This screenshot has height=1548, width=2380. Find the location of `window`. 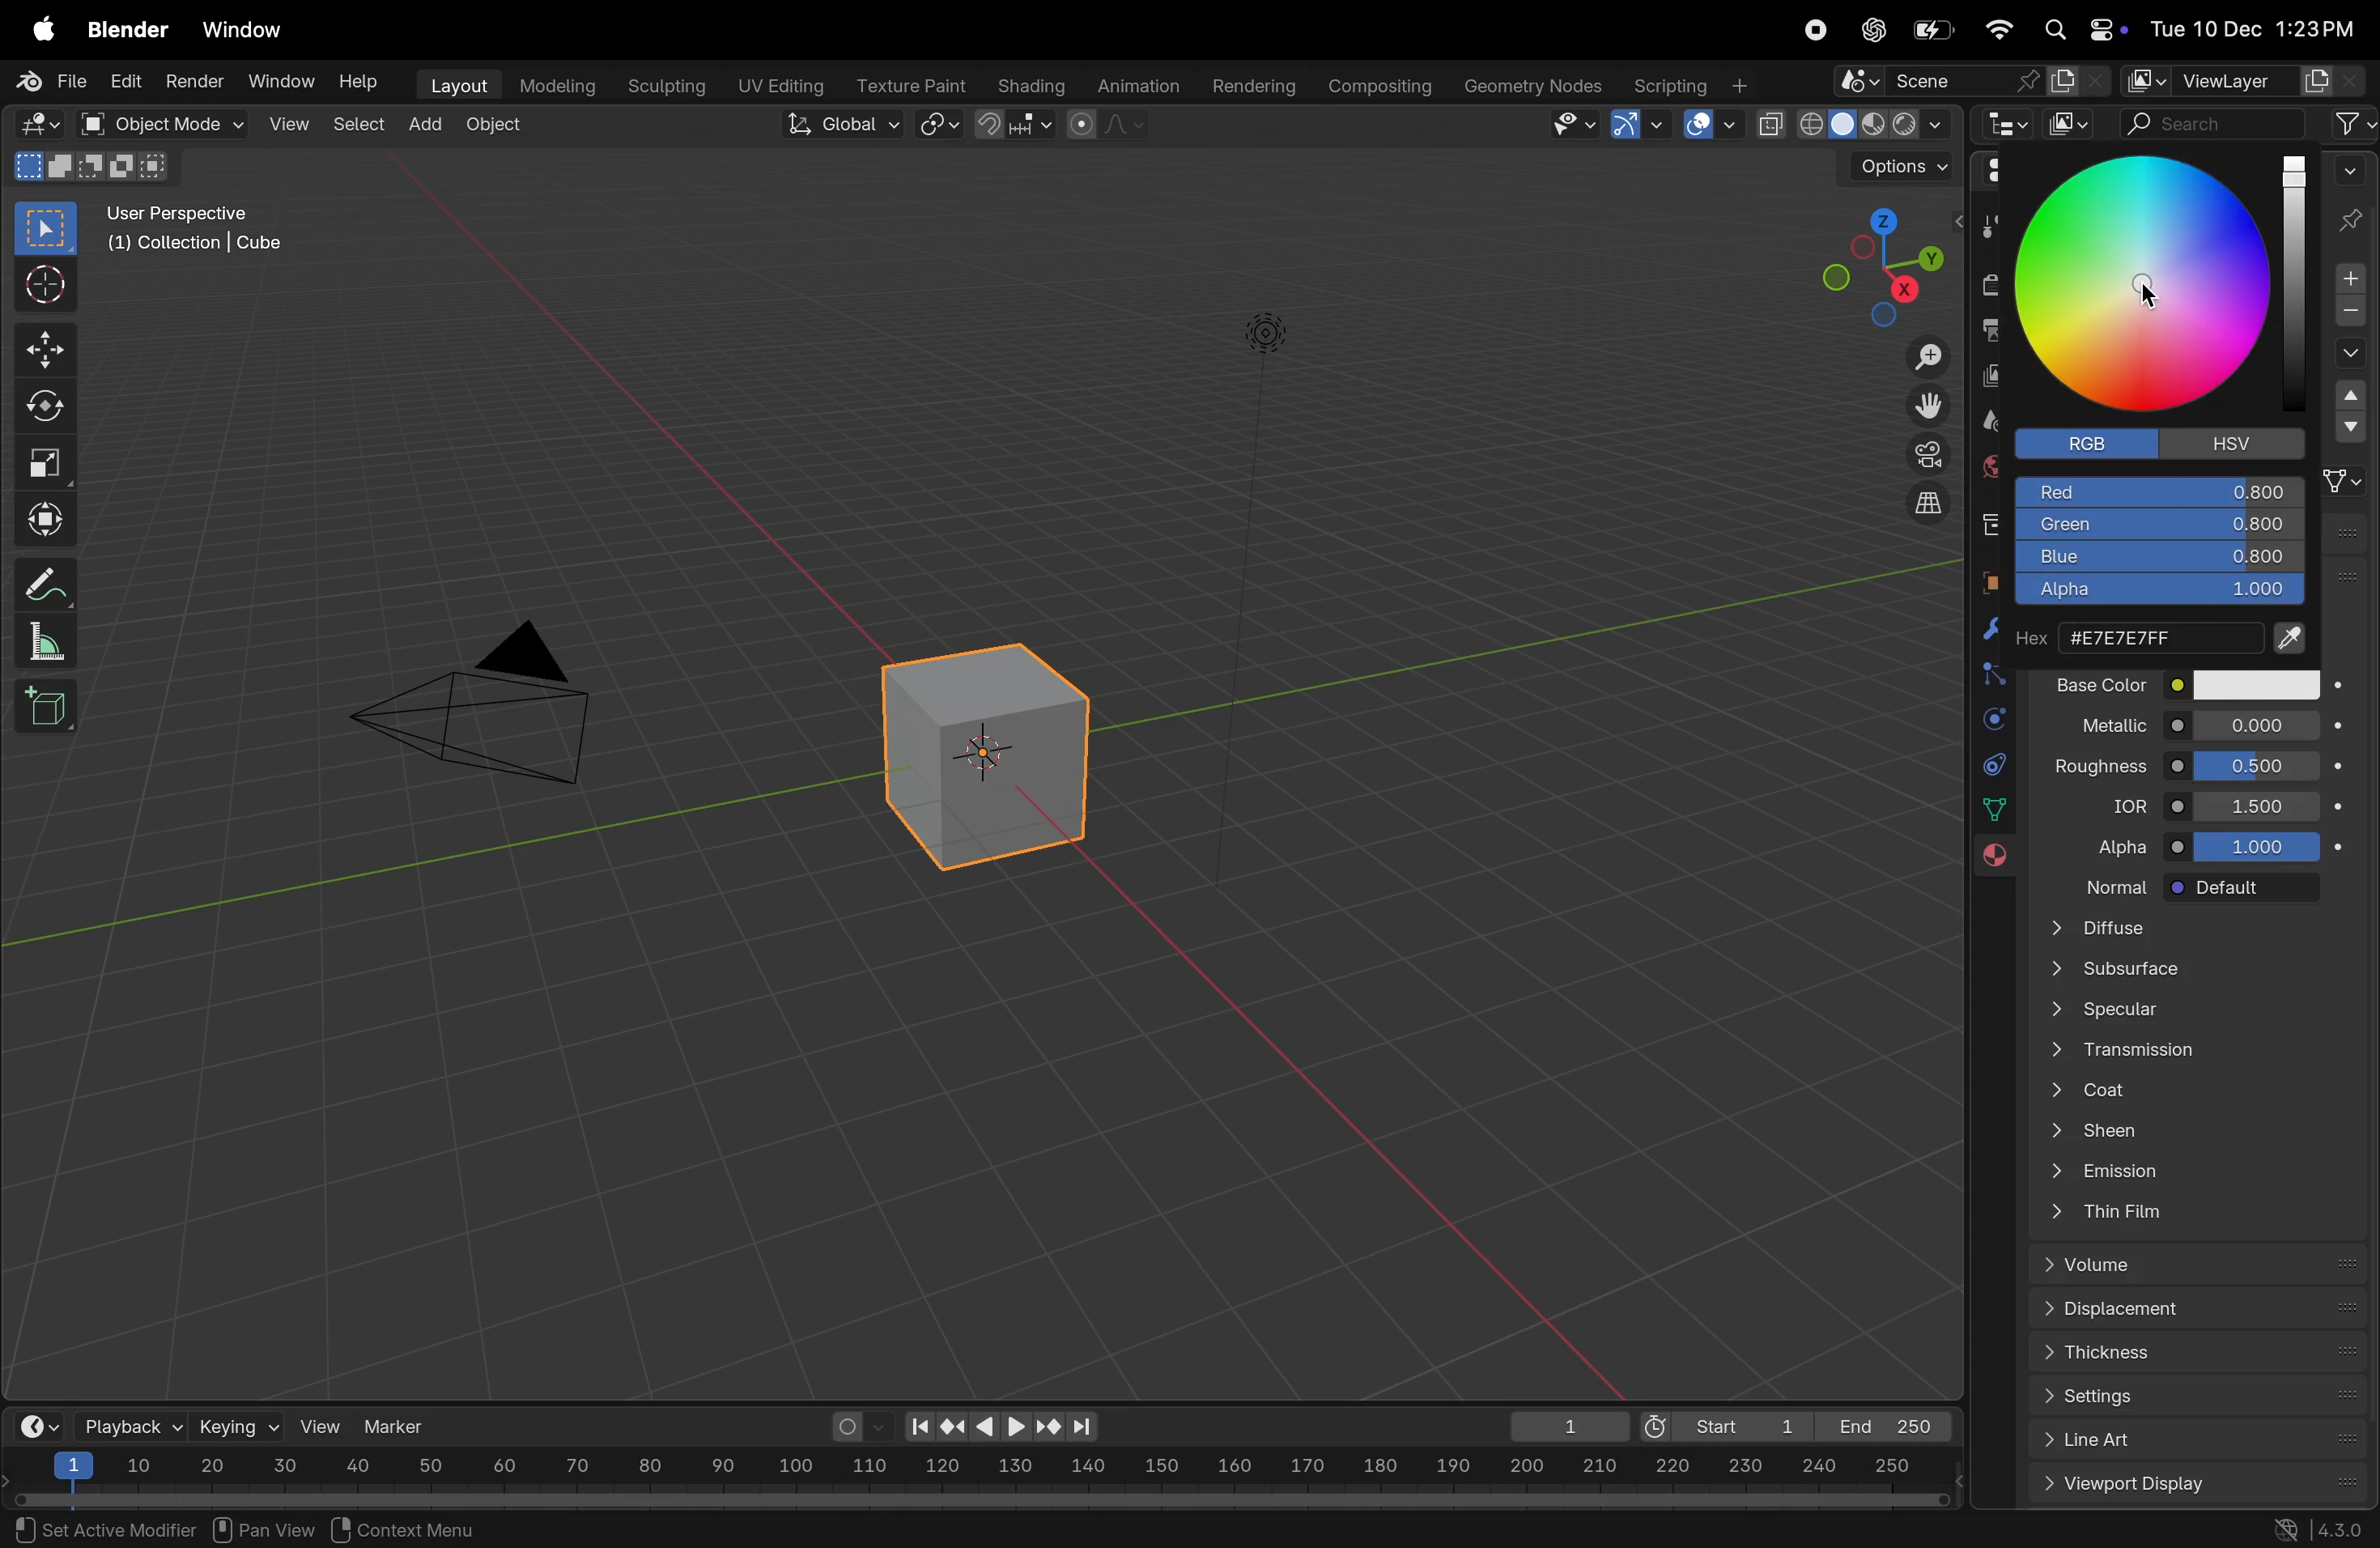

window is located at coordinates (249, 31).